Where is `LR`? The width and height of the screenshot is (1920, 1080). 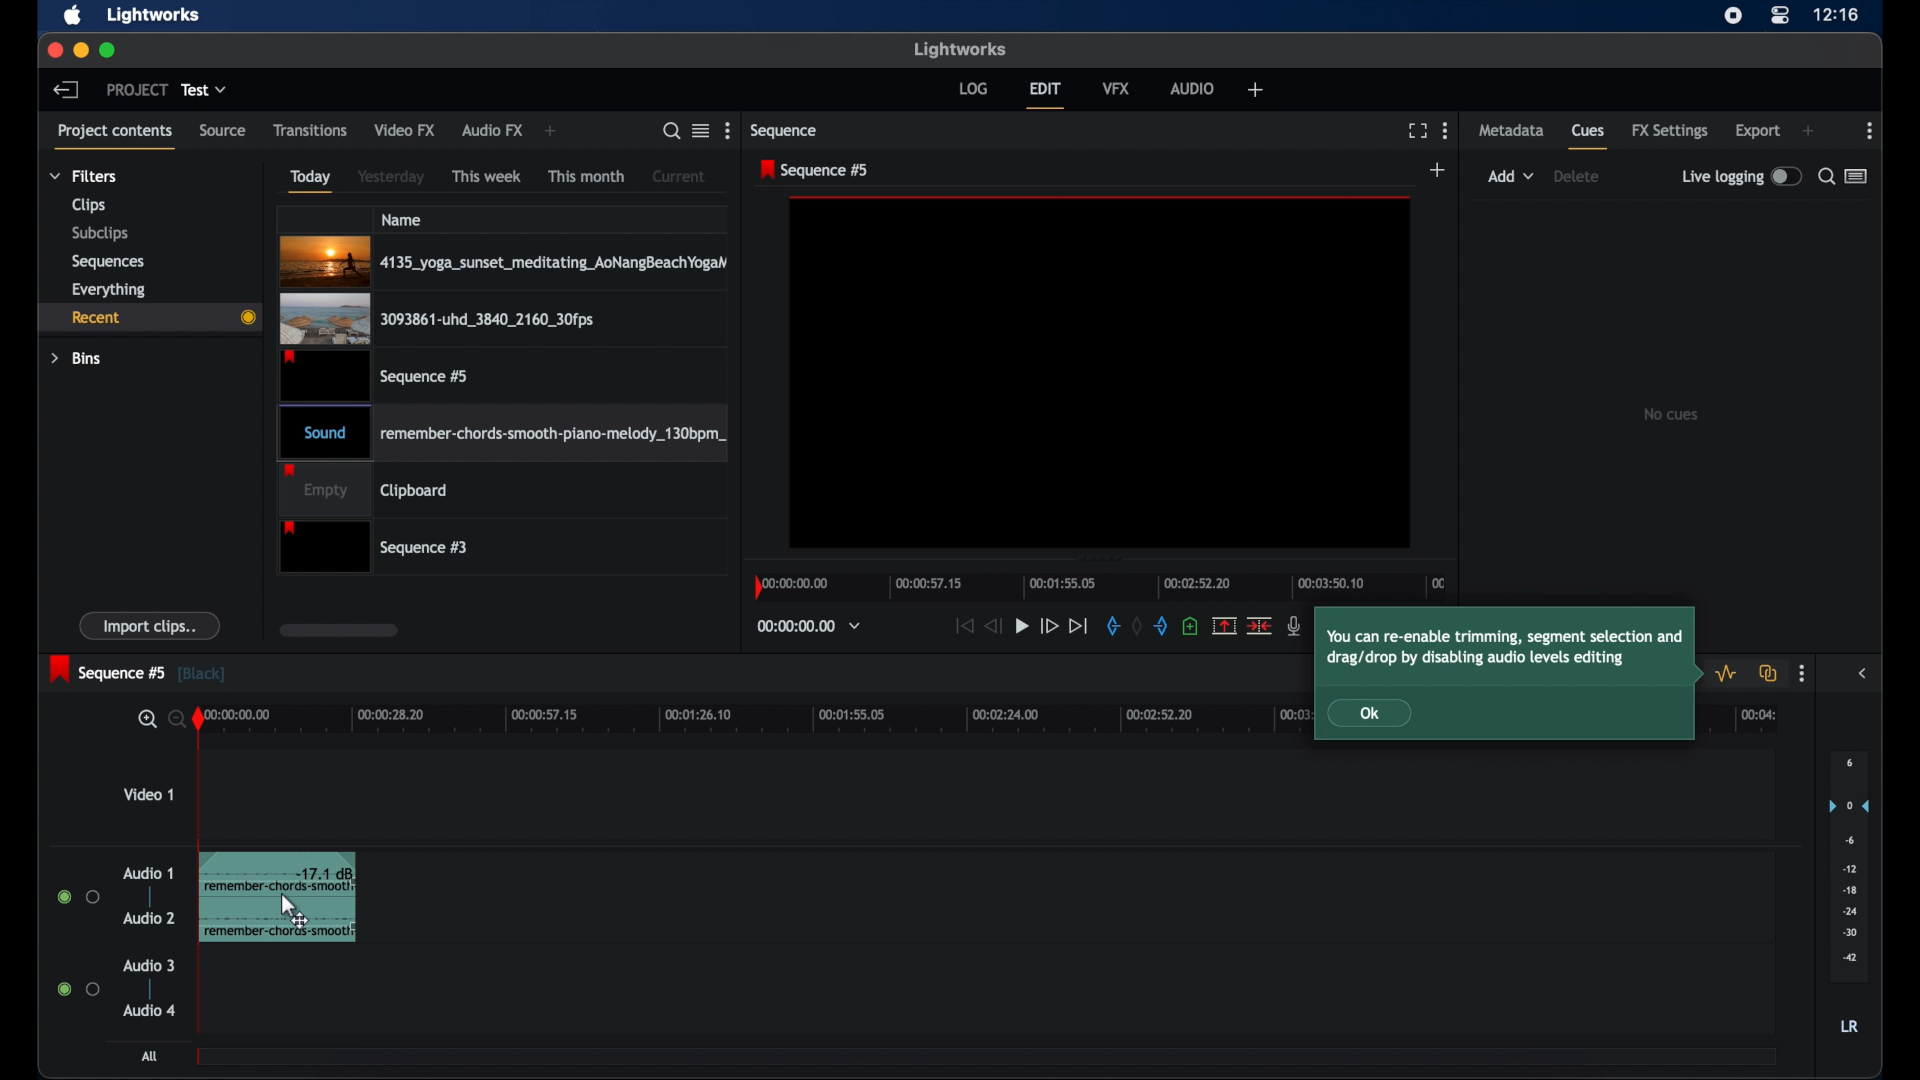
LR is located at coordinates (1849, 1026).